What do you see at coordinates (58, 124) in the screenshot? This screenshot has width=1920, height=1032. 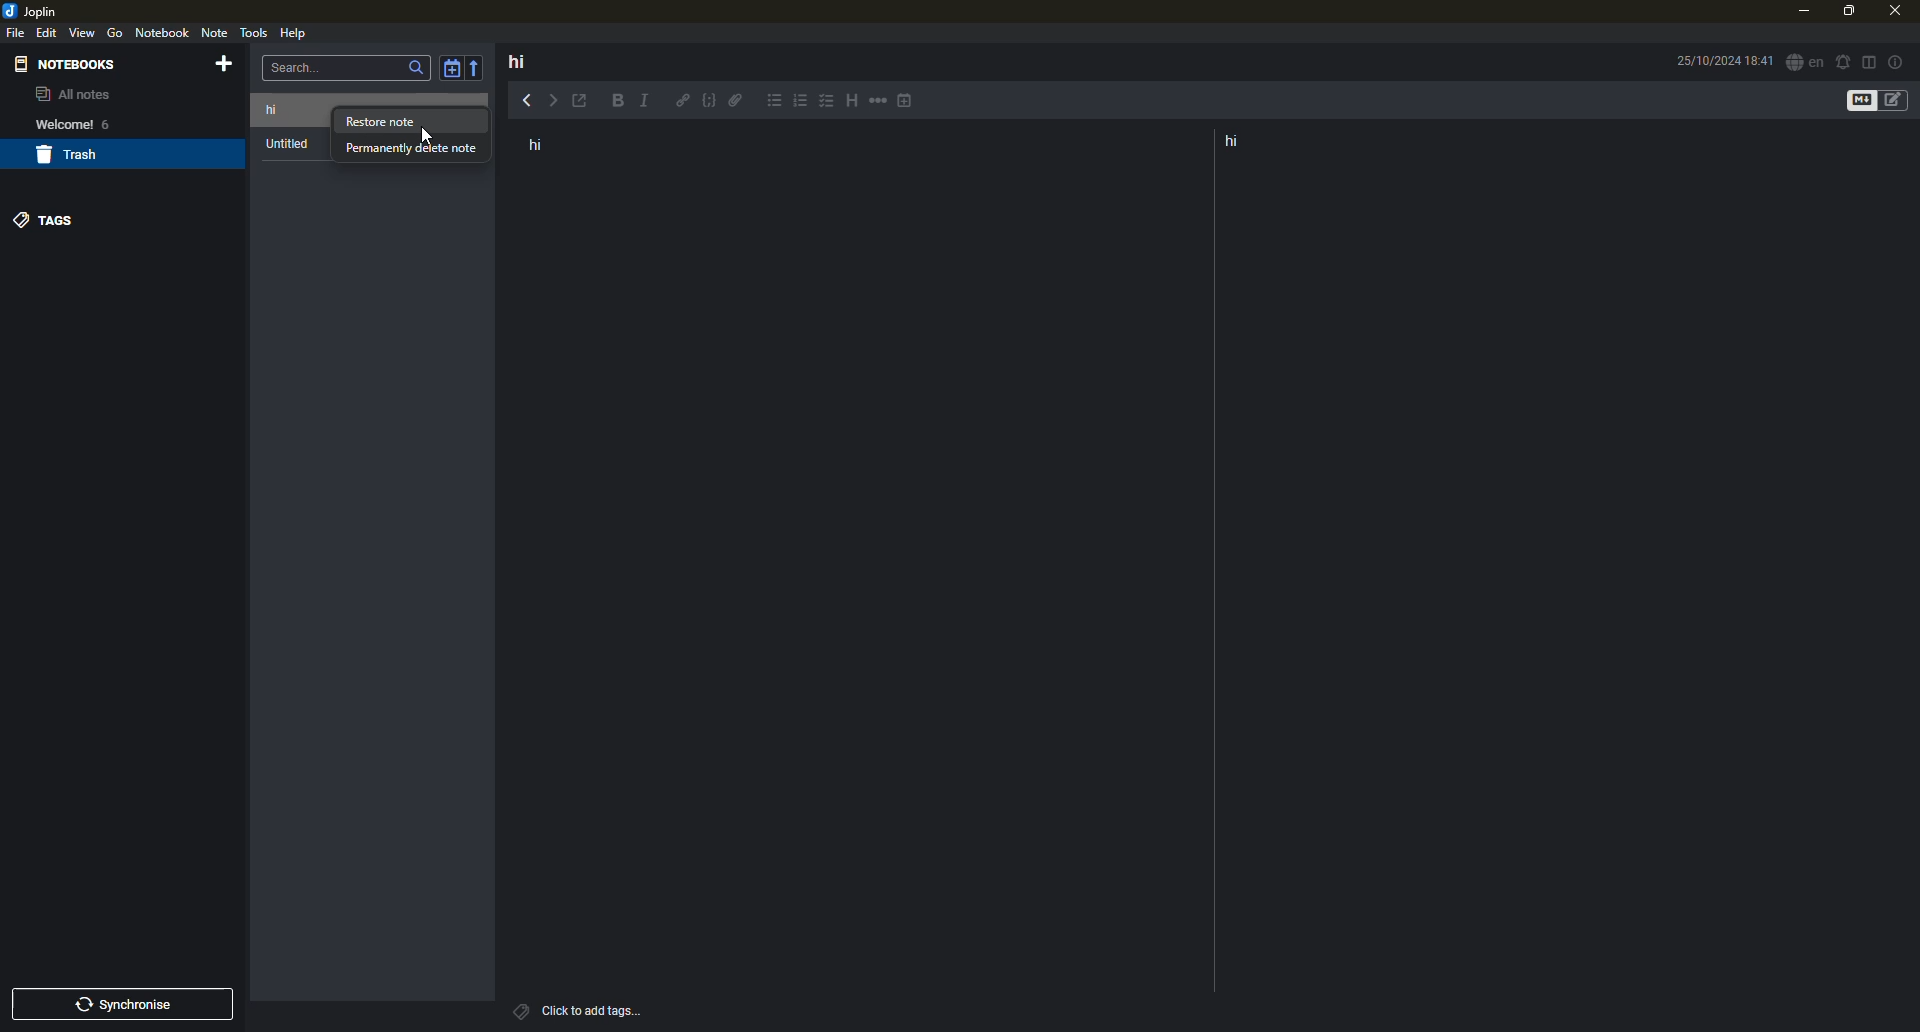 I see `welcome!` at bounding box center [58, 124].